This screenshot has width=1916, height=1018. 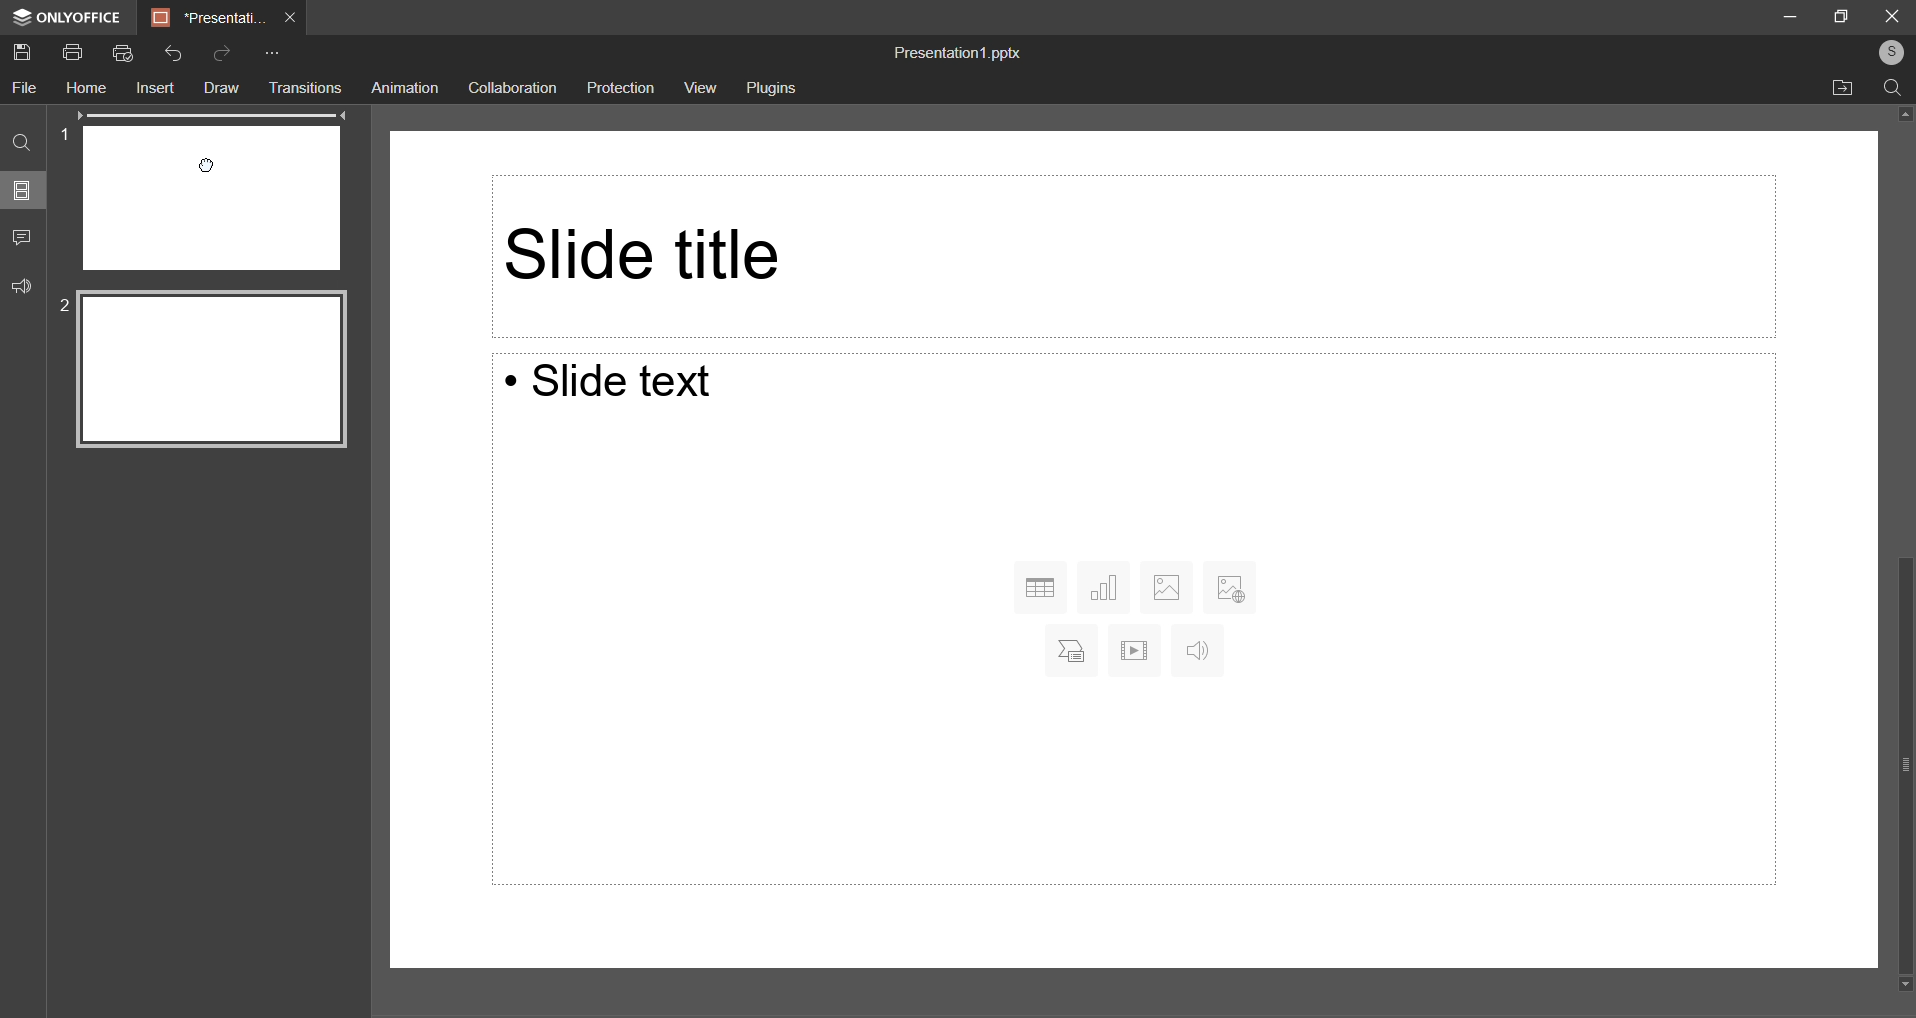 What do you see at coordinates (1900, 116) in the screenshot?
I see `Move up` at bounding box center [1900, 116].